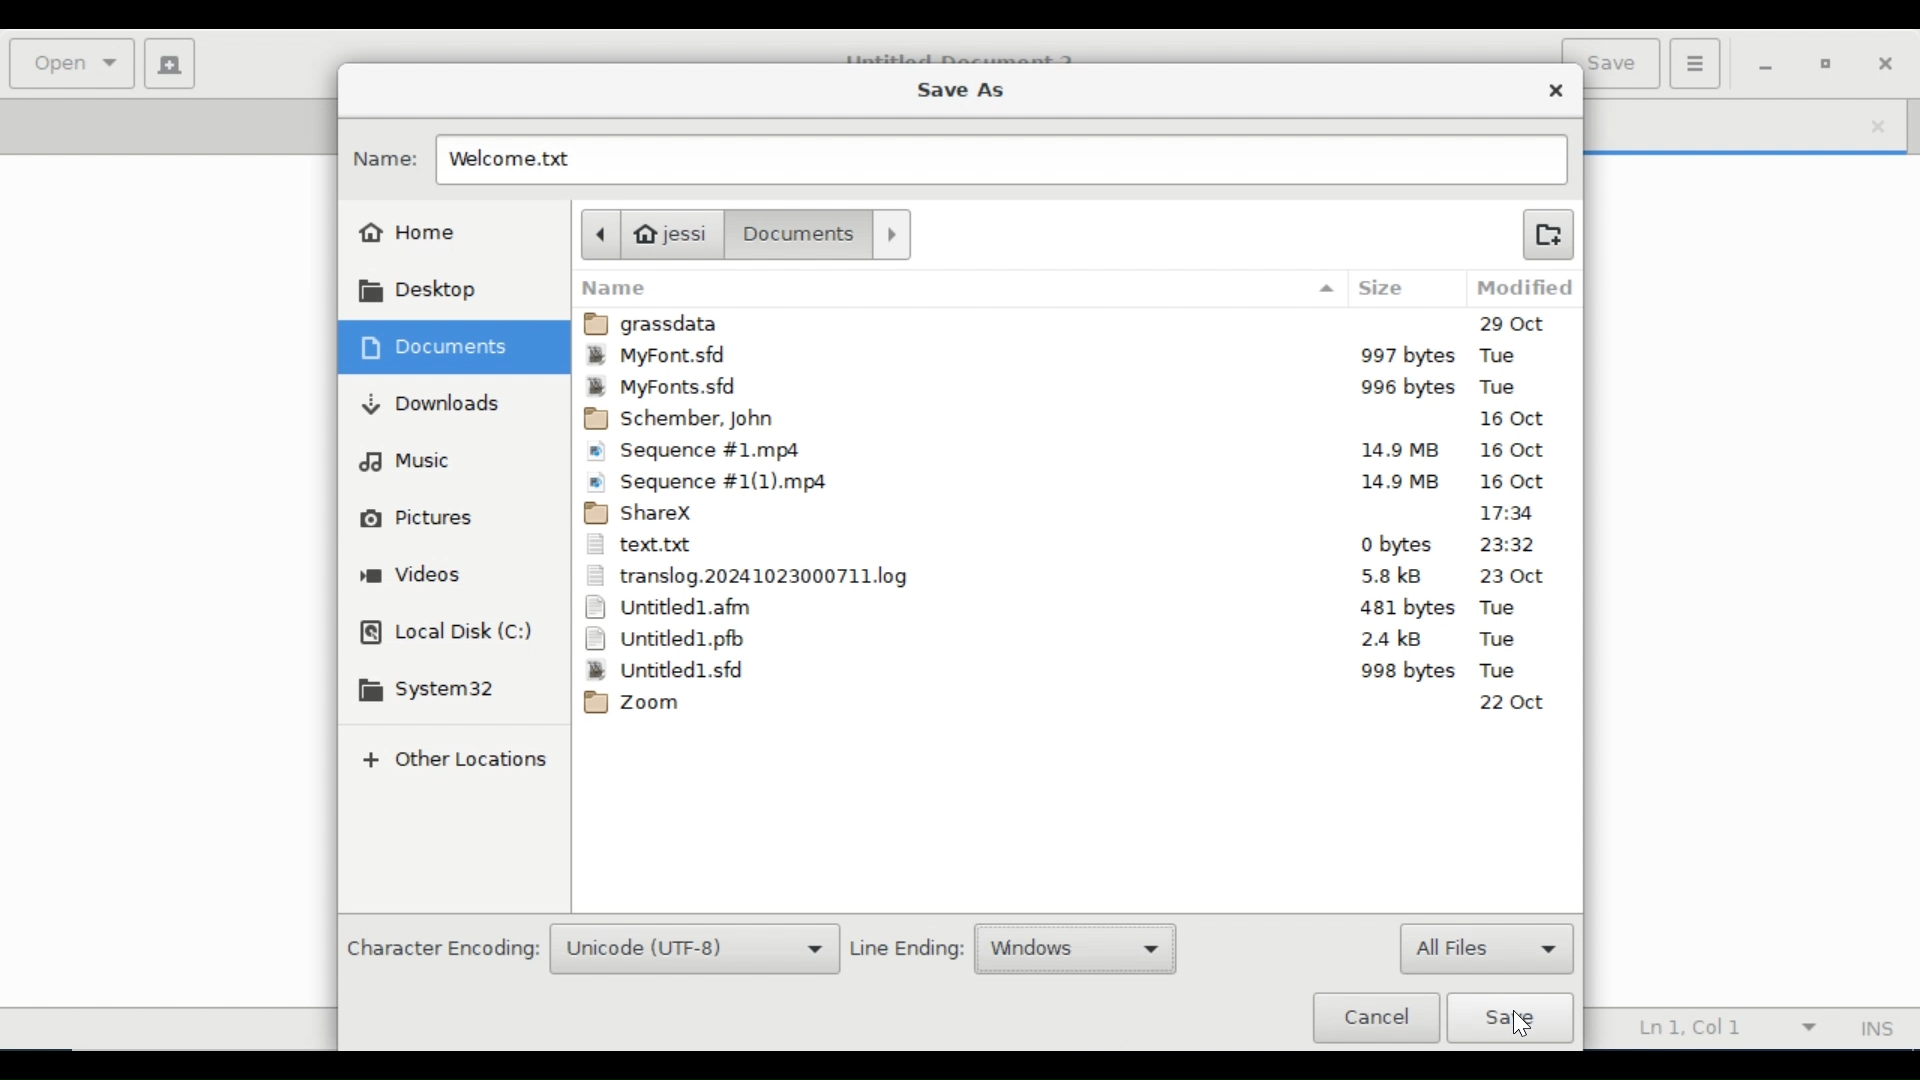  What do you see at coordinates (436, 346) in the screenshot?
I see `Documents` at bounding box center [436, 346].